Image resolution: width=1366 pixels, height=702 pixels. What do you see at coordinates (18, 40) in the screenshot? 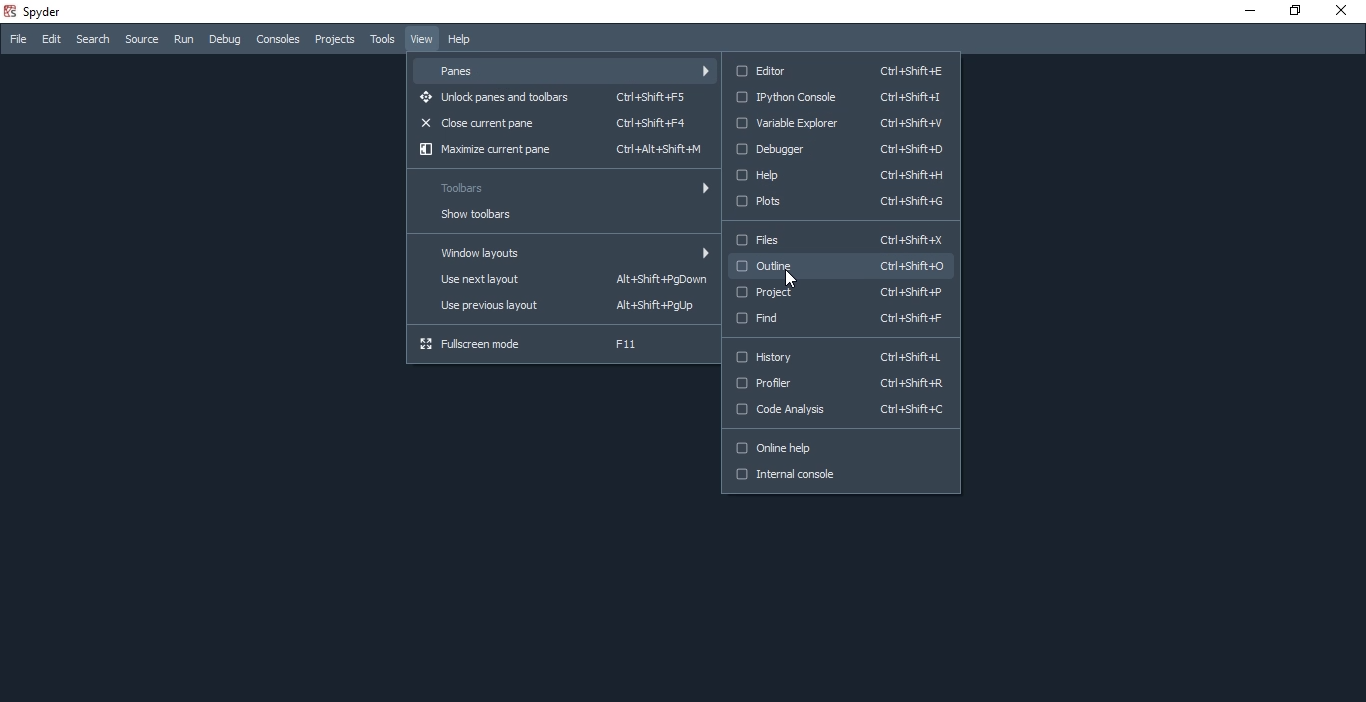
I see `File ` at bounding box center [18, 40].